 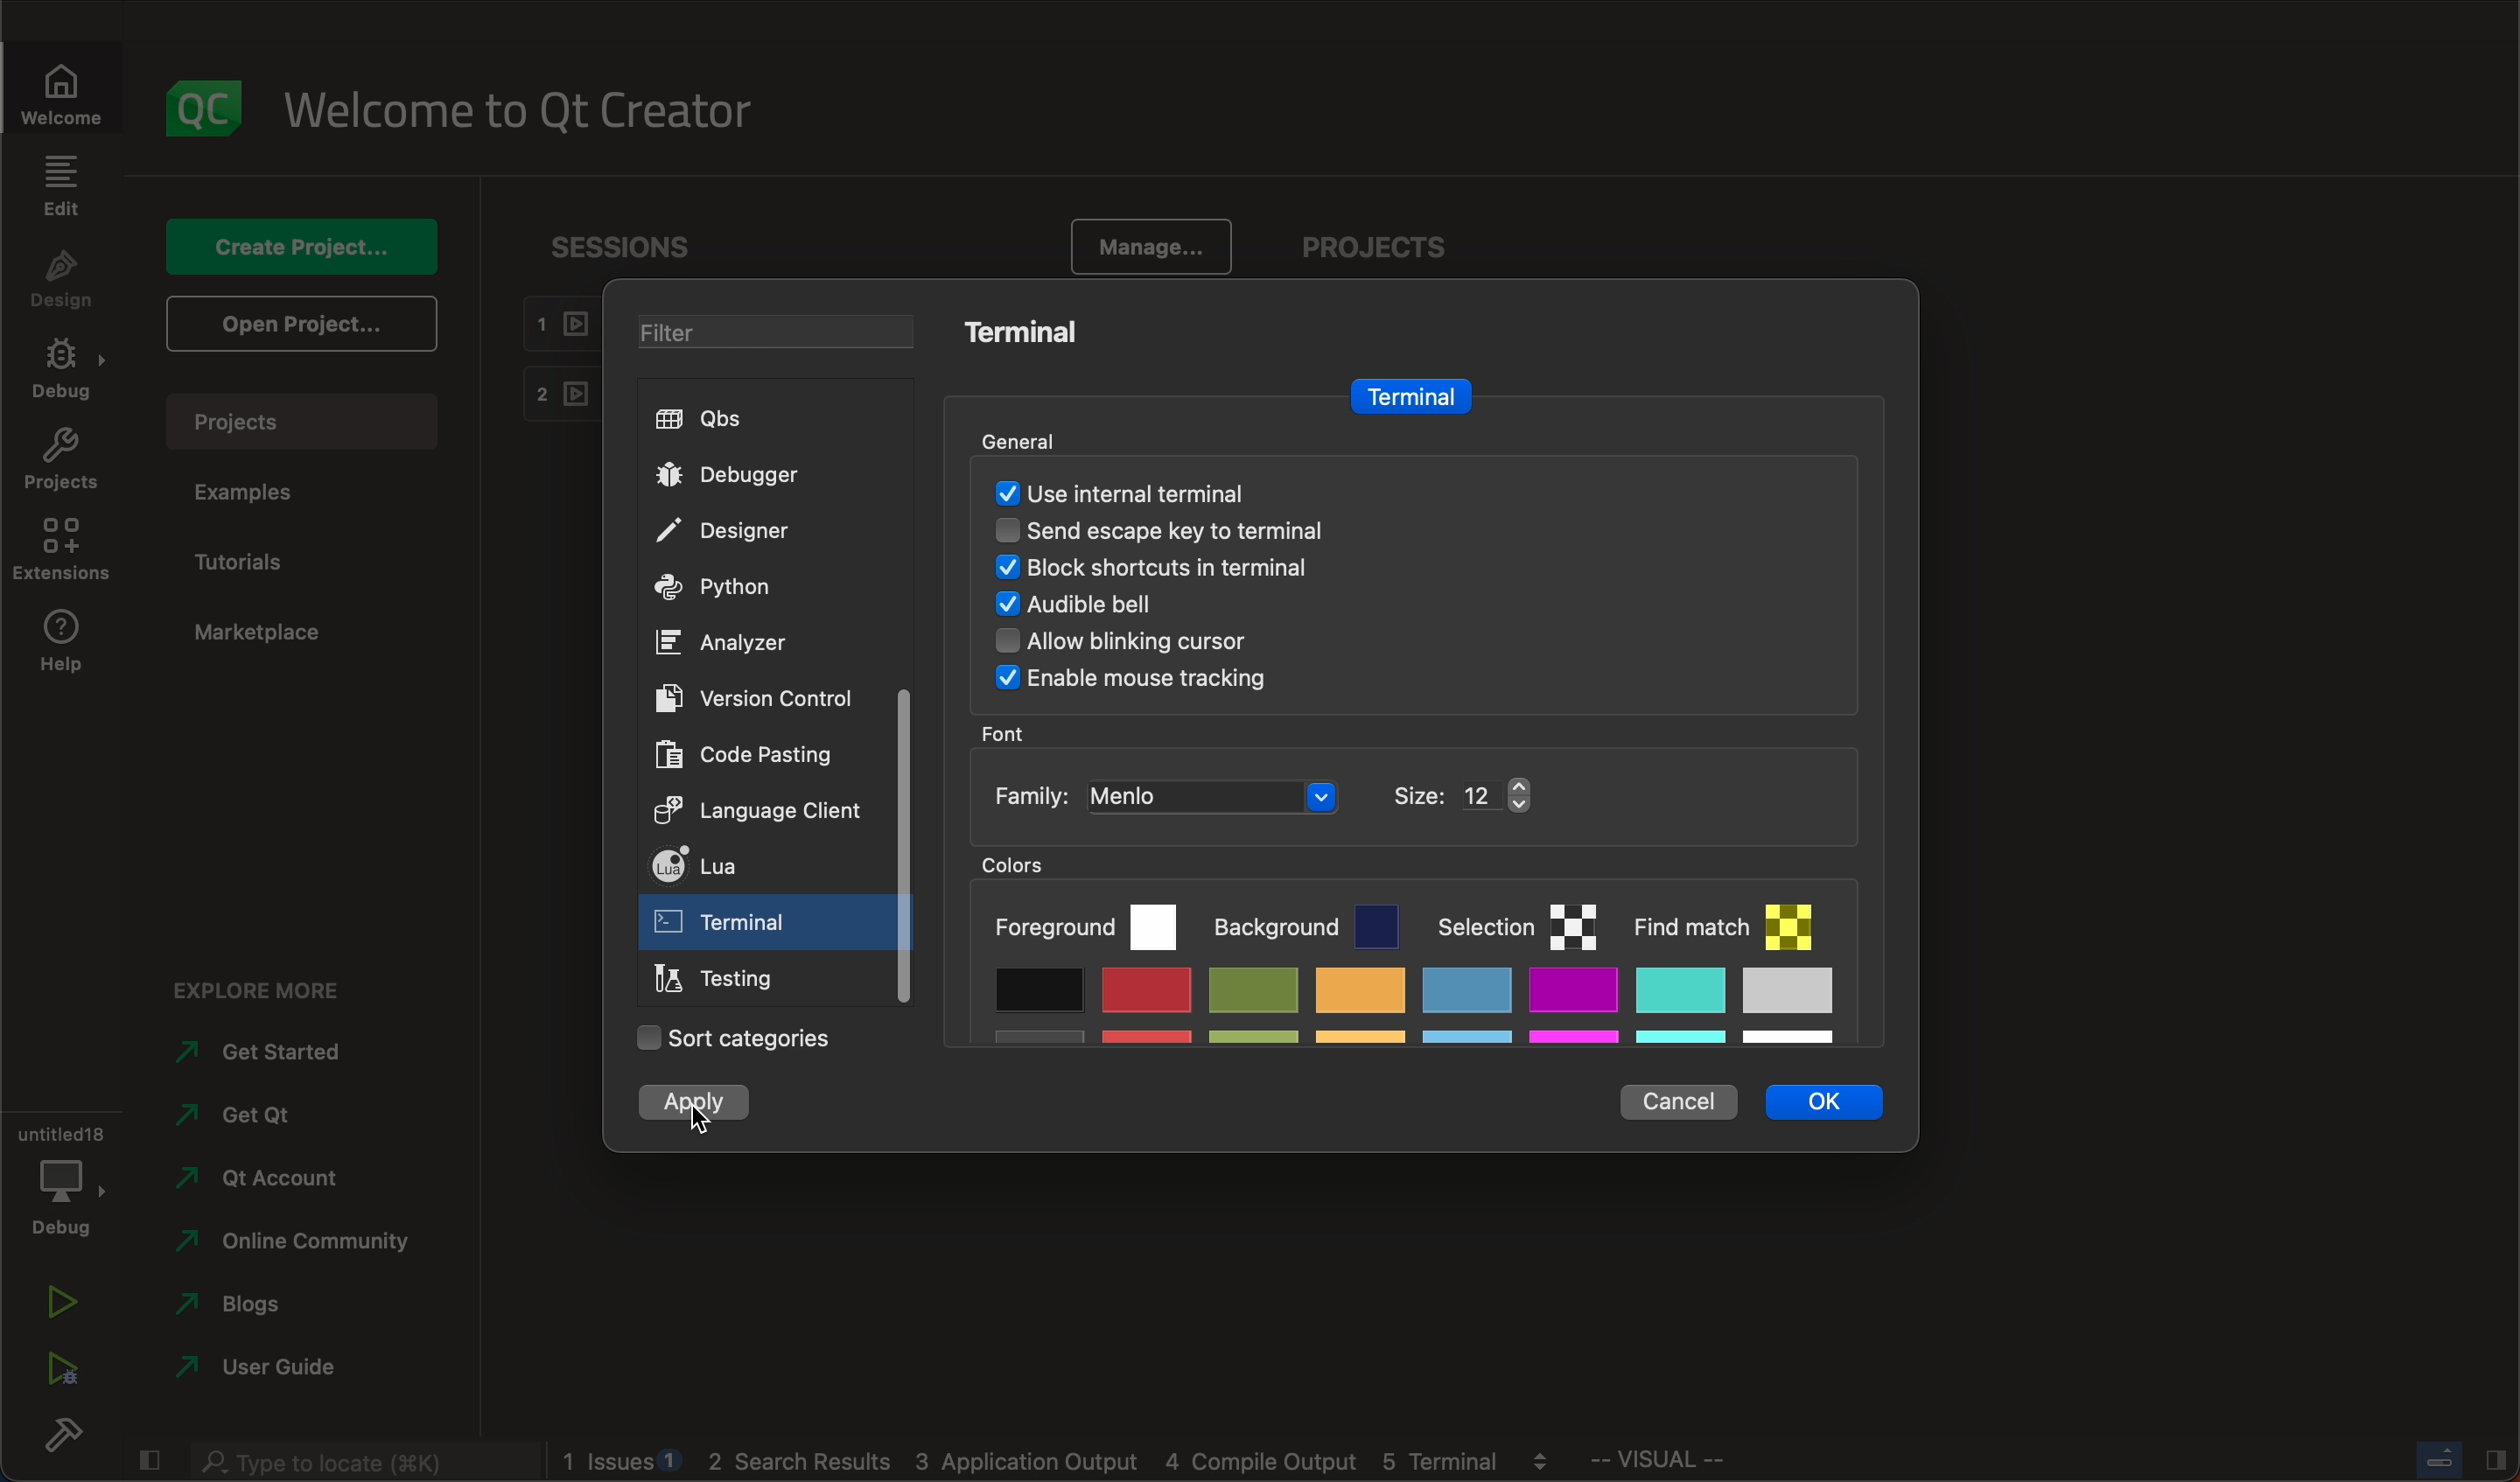 I want to click on build, so click(x=59, y=1441).